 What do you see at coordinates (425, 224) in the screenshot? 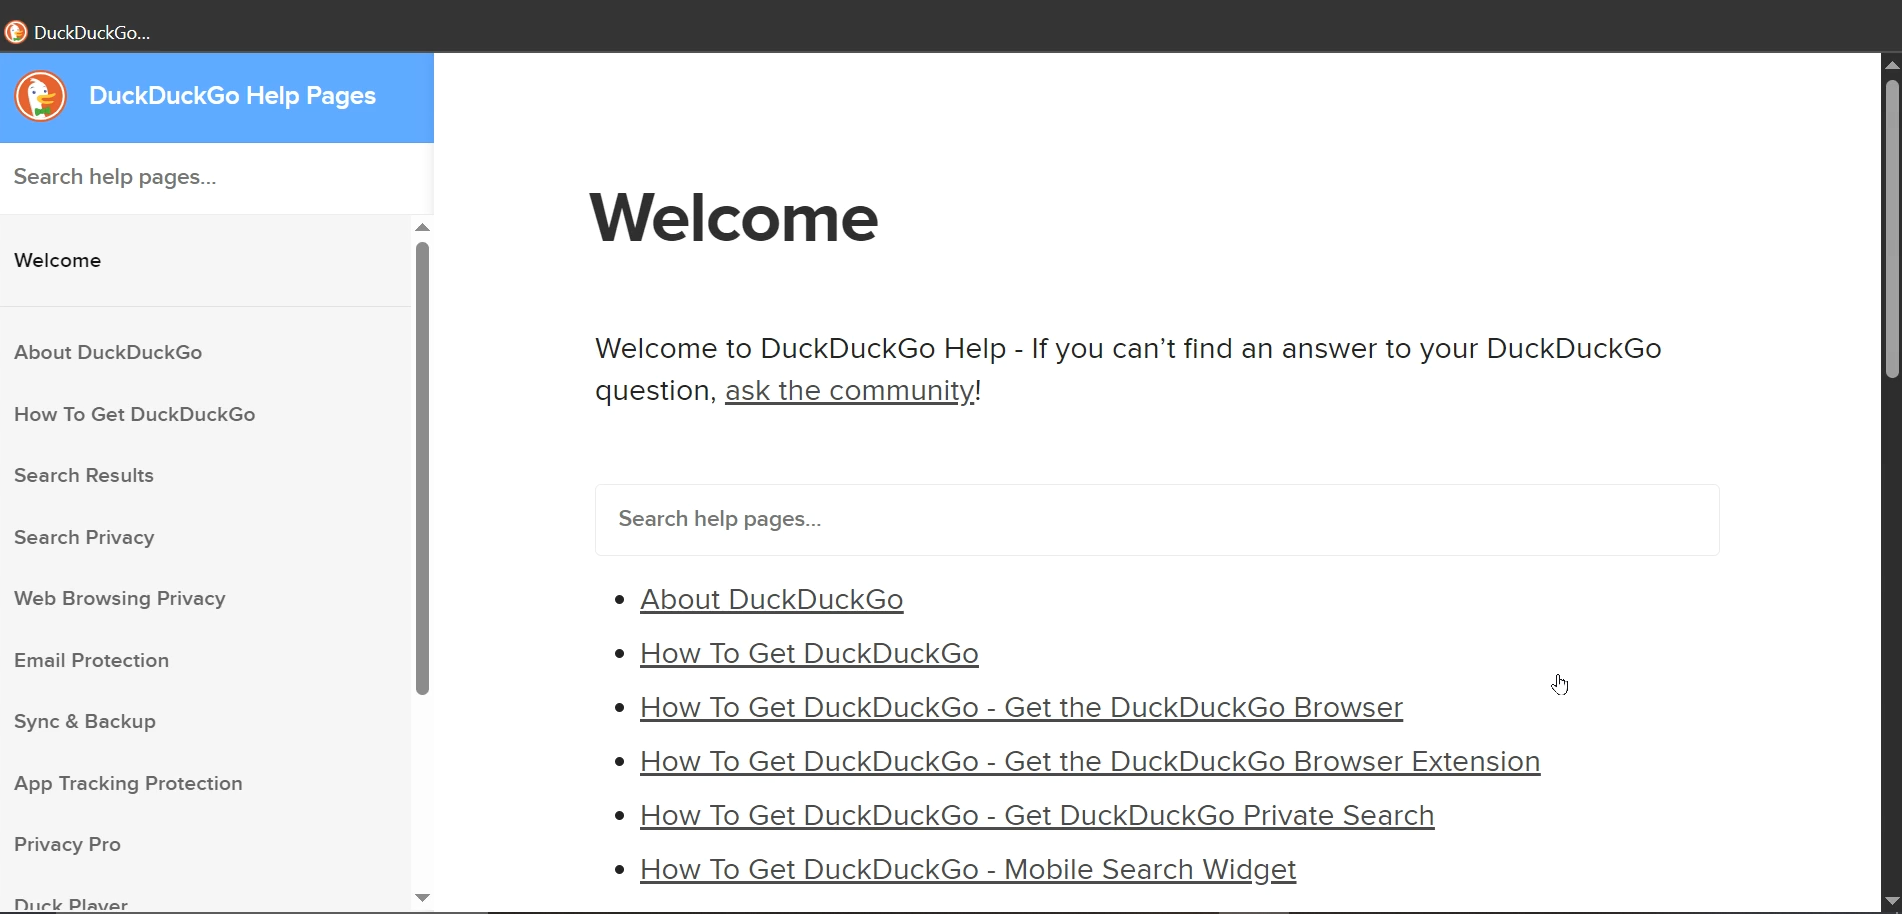
I see `scroll up` at bounding box center [425, 224].